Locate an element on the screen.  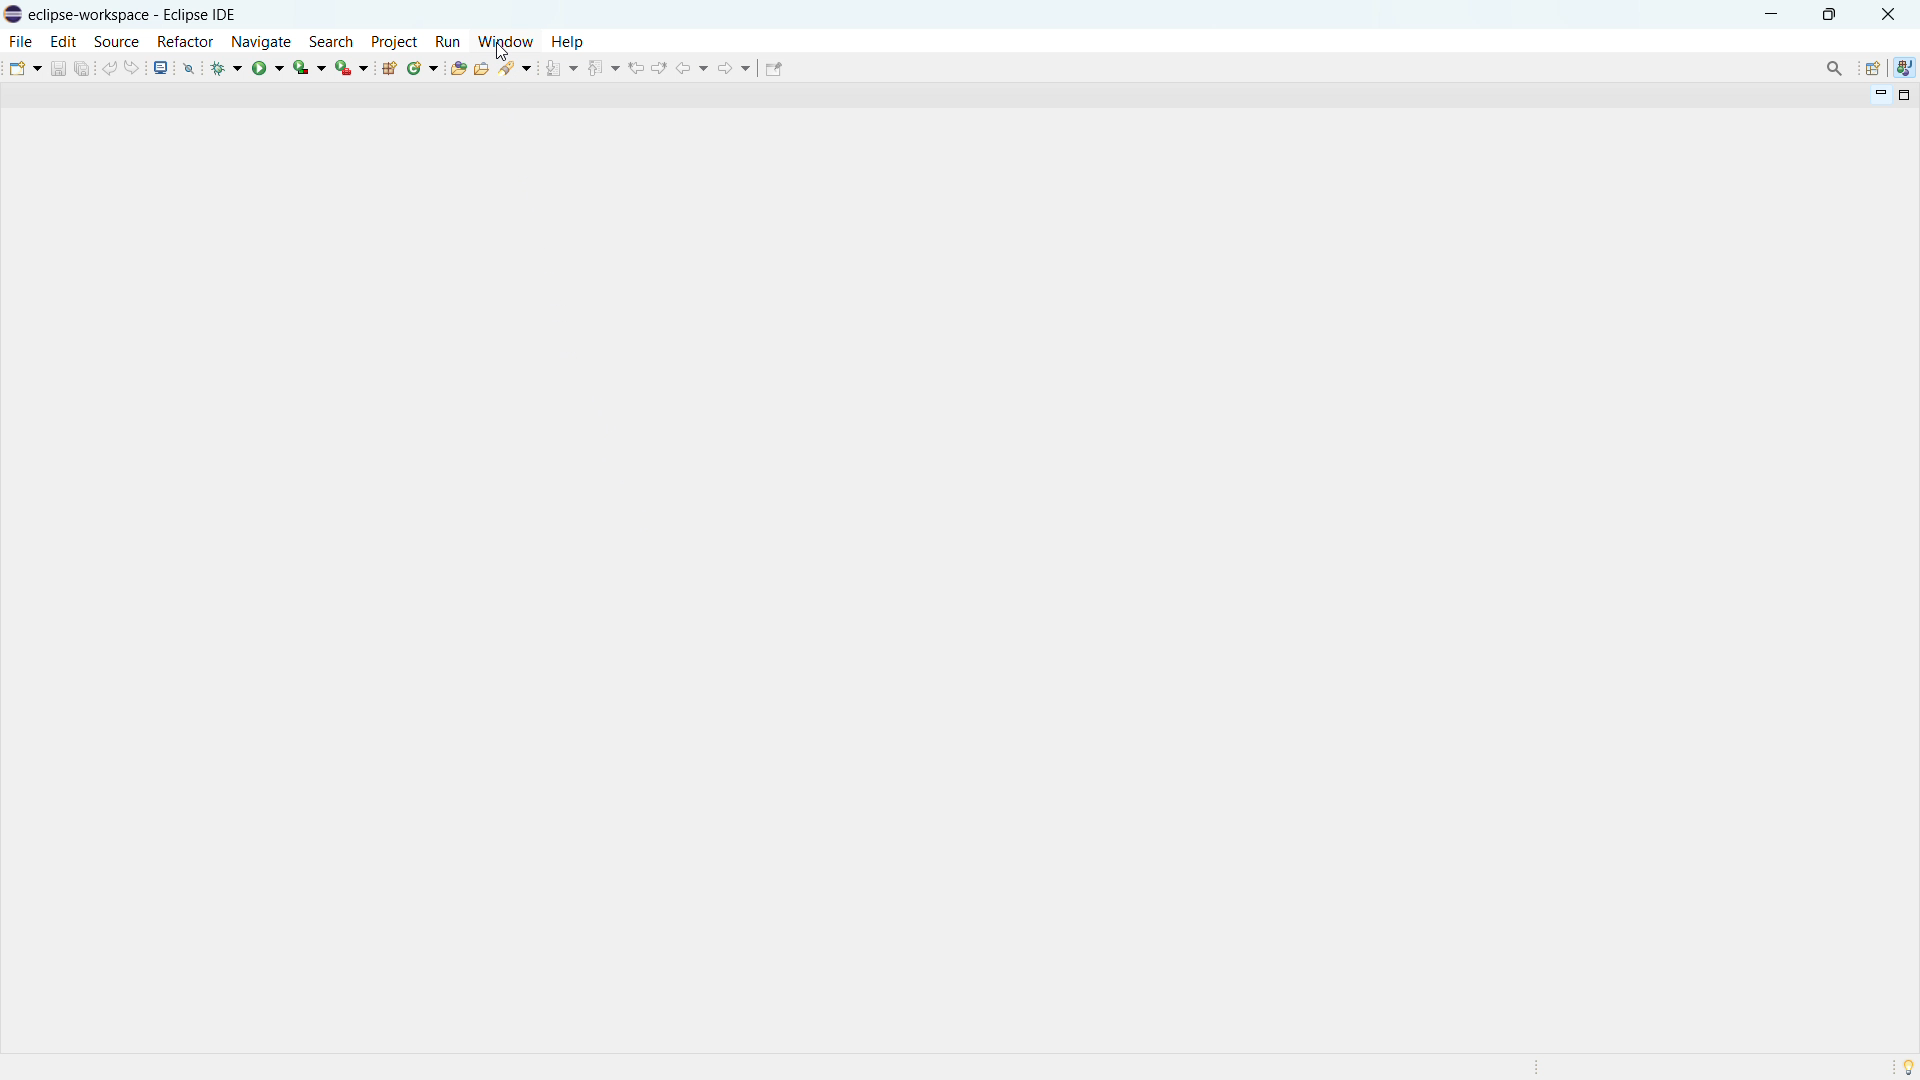
open console is located at coordinates (161, 67).